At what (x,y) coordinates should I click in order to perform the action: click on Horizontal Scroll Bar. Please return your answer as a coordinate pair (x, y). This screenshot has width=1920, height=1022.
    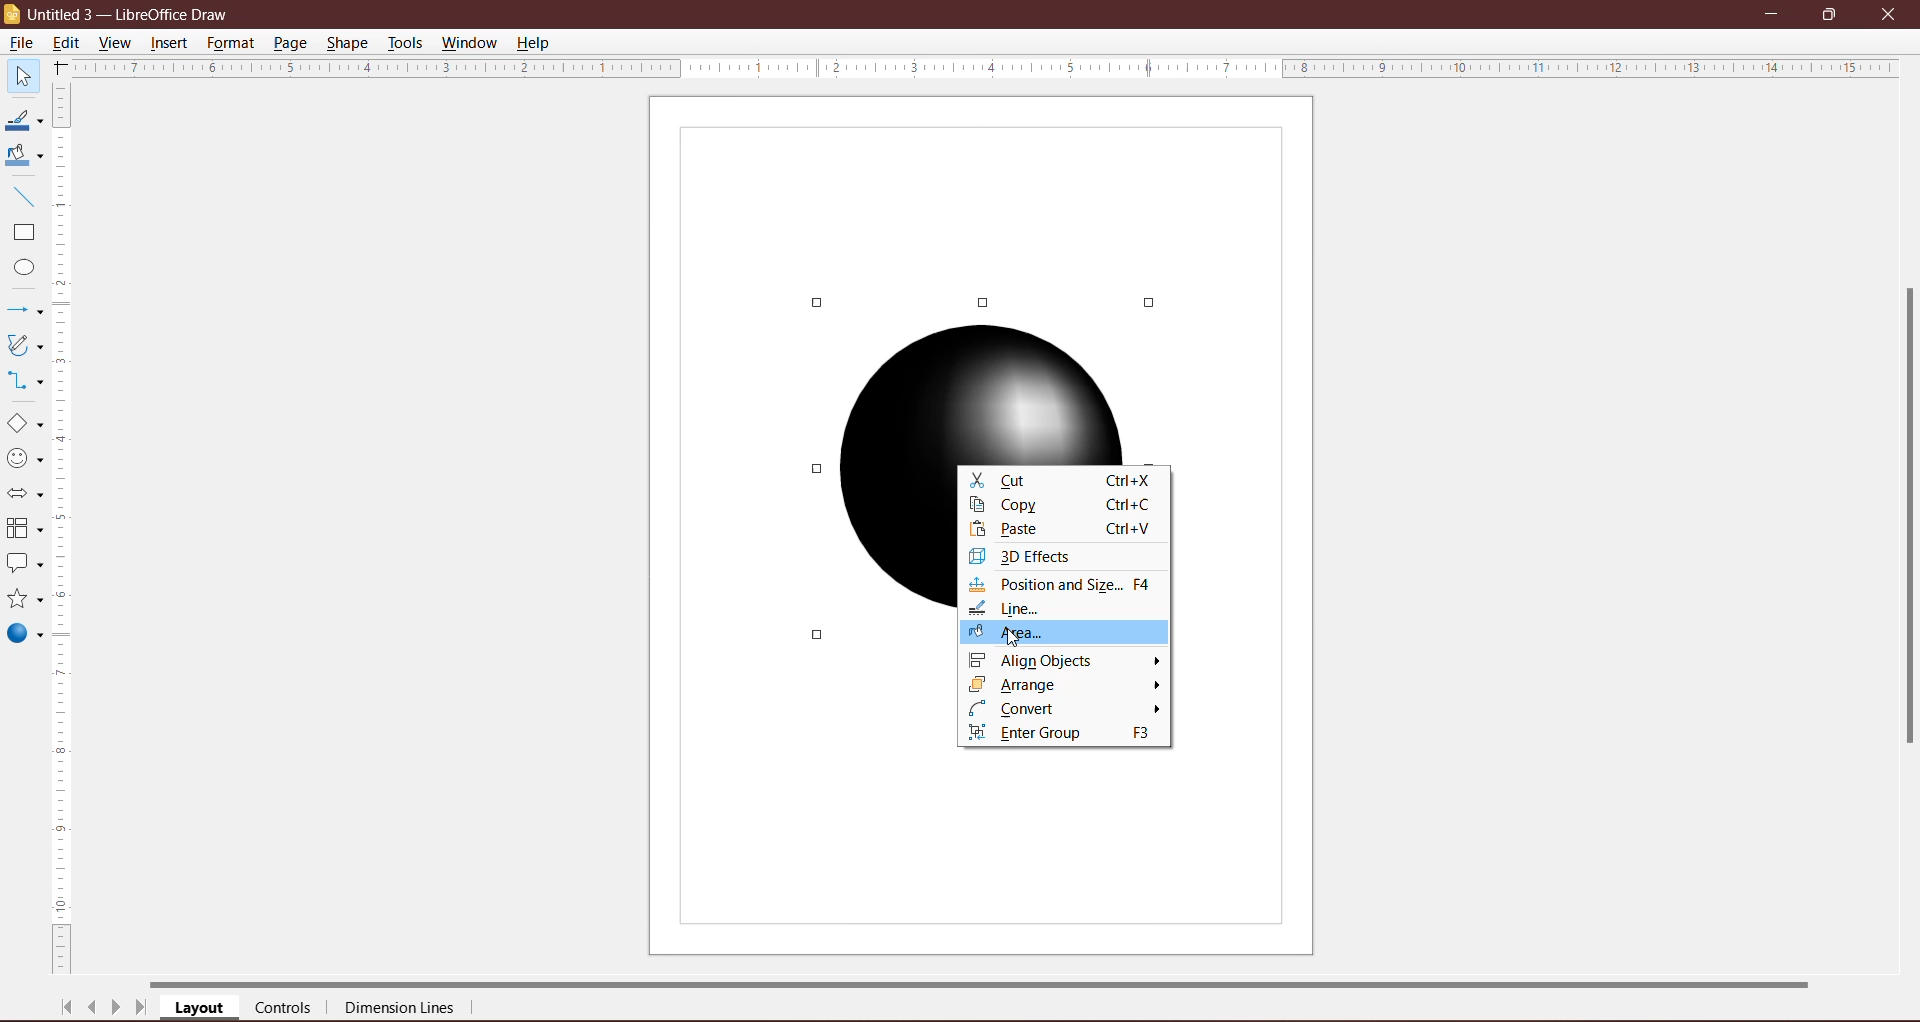
    Looking at the image, I should click on (1001, 982).